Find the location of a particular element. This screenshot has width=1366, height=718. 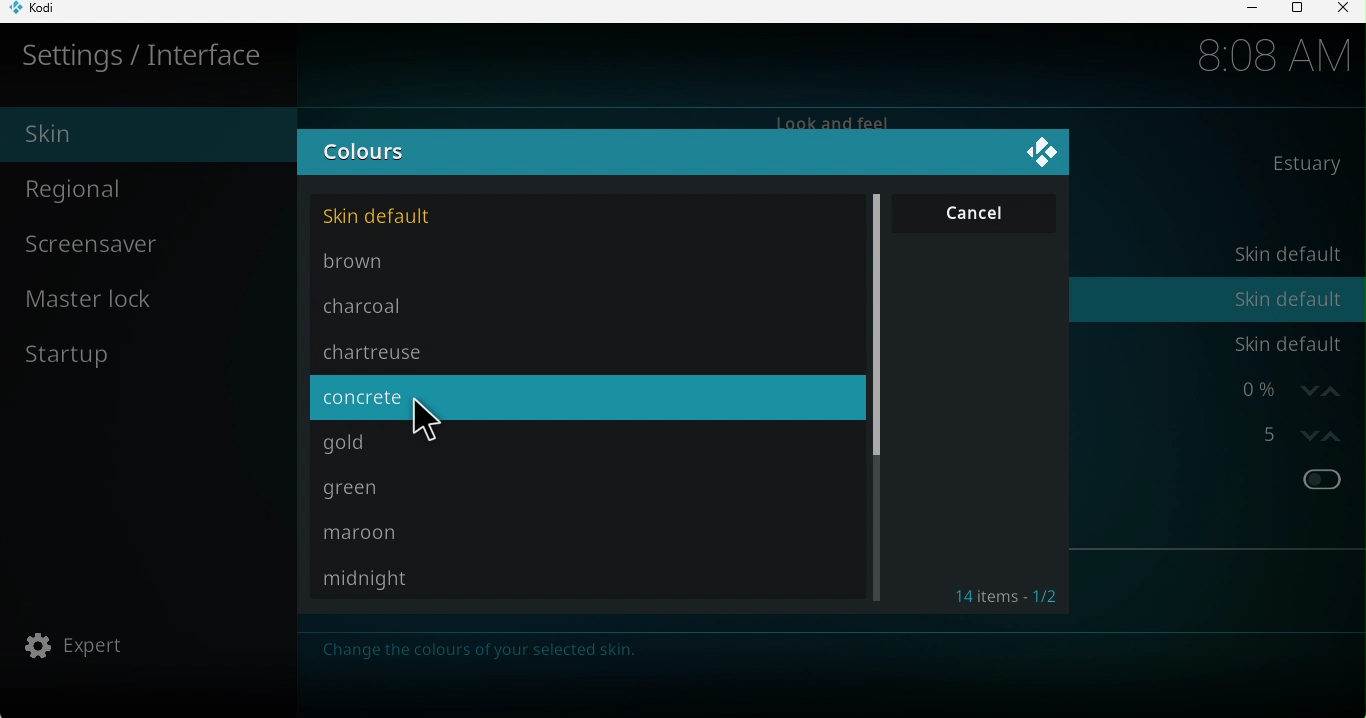

Gold is located at coordinates (583, 442).